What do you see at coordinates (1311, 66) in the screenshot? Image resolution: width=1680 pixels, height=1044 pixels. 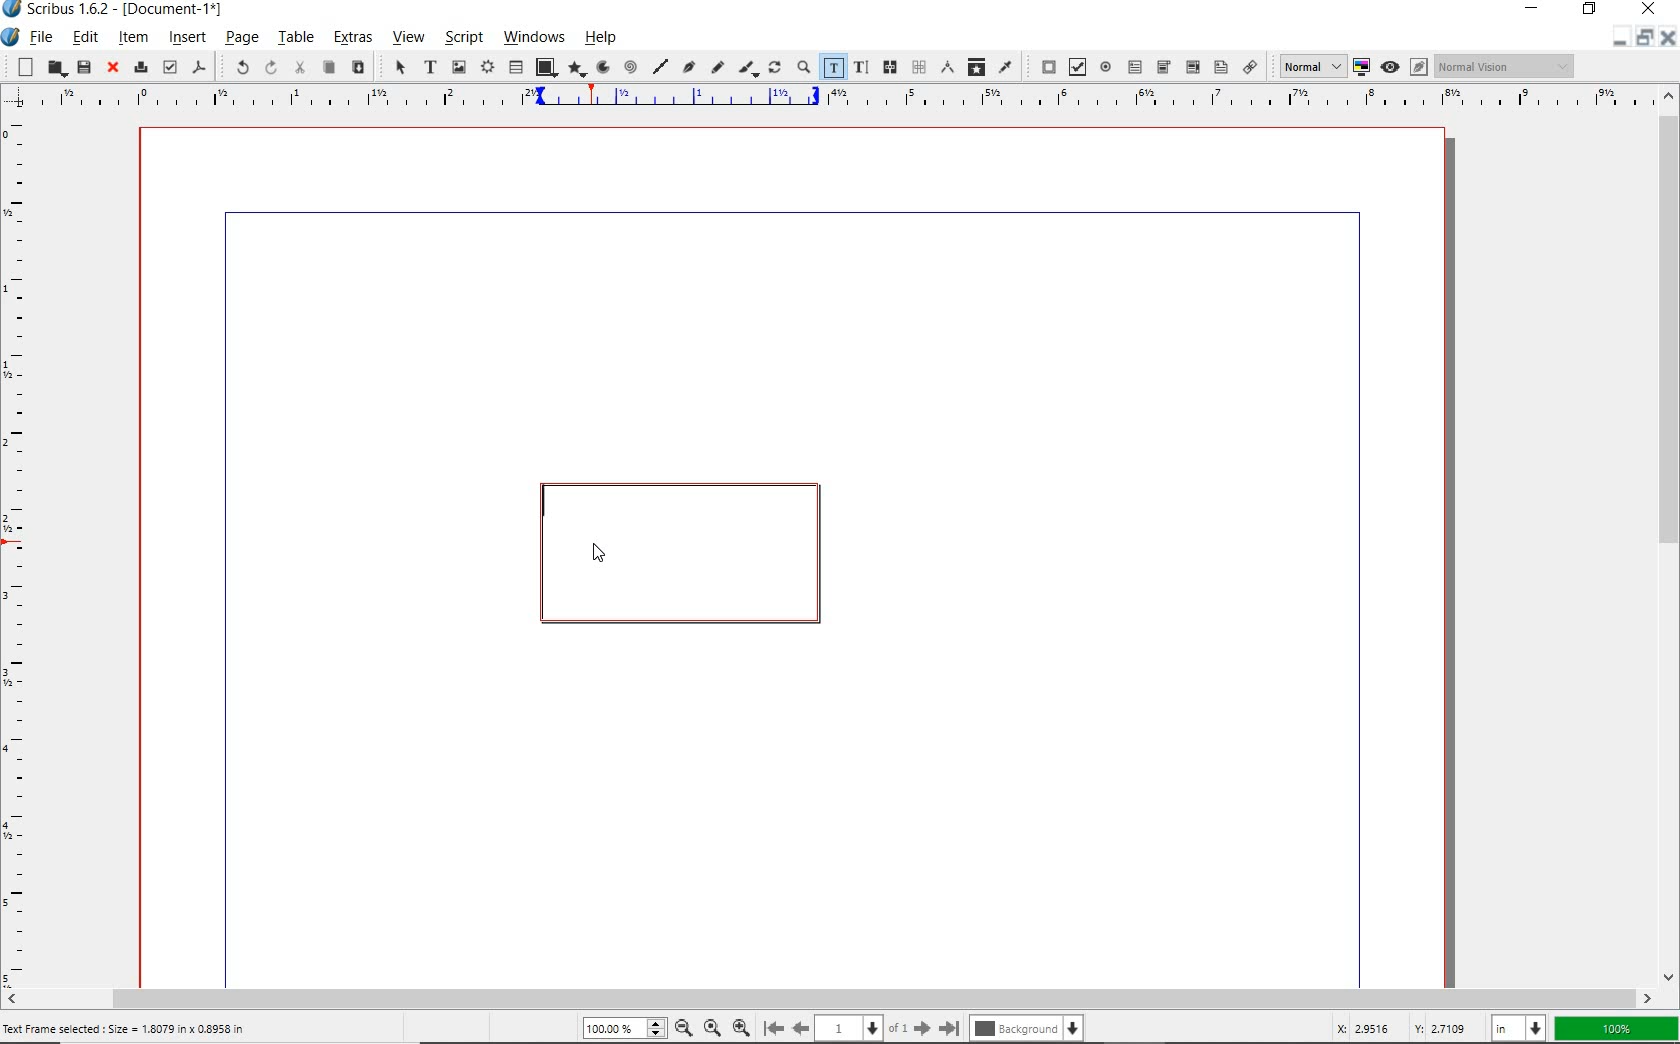 I see `Normal` at bounding box center [1311, 66].